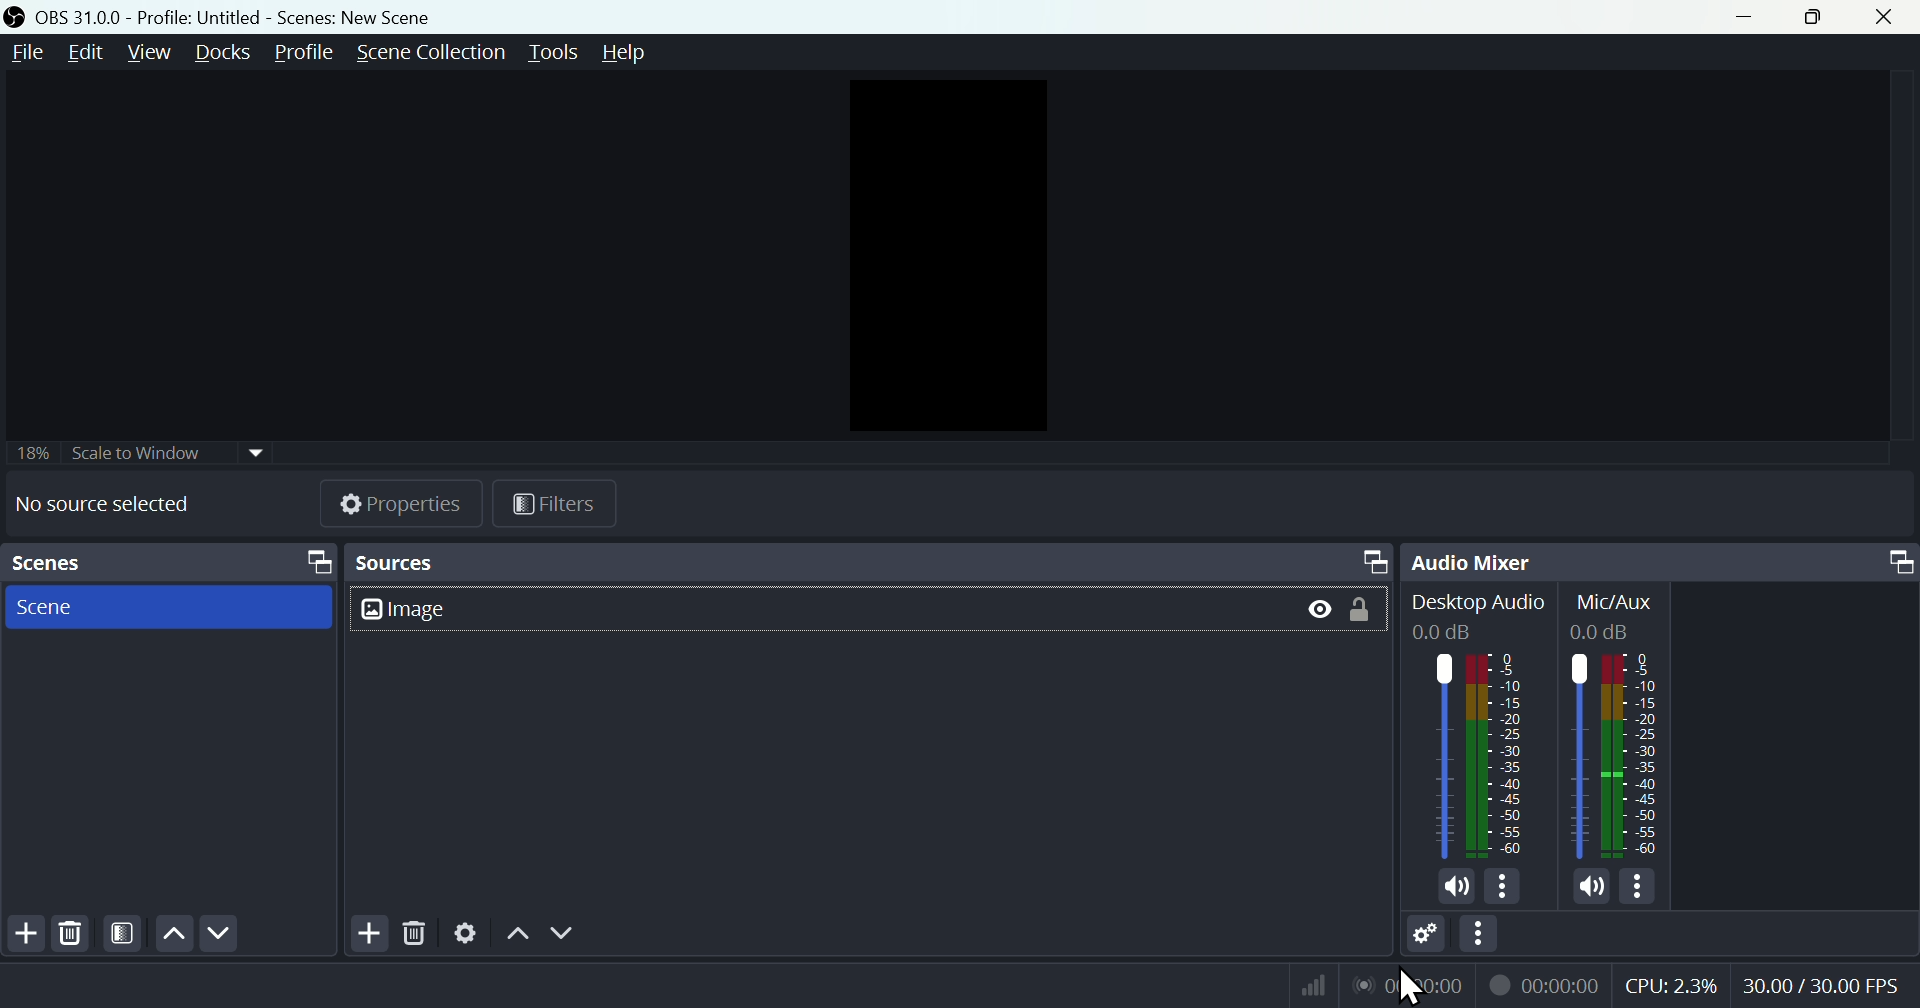 This screenshot has width=1920, height=1008. Describe the element at coordinates (222, 937) in the screenshot. I see `Down` at that location.